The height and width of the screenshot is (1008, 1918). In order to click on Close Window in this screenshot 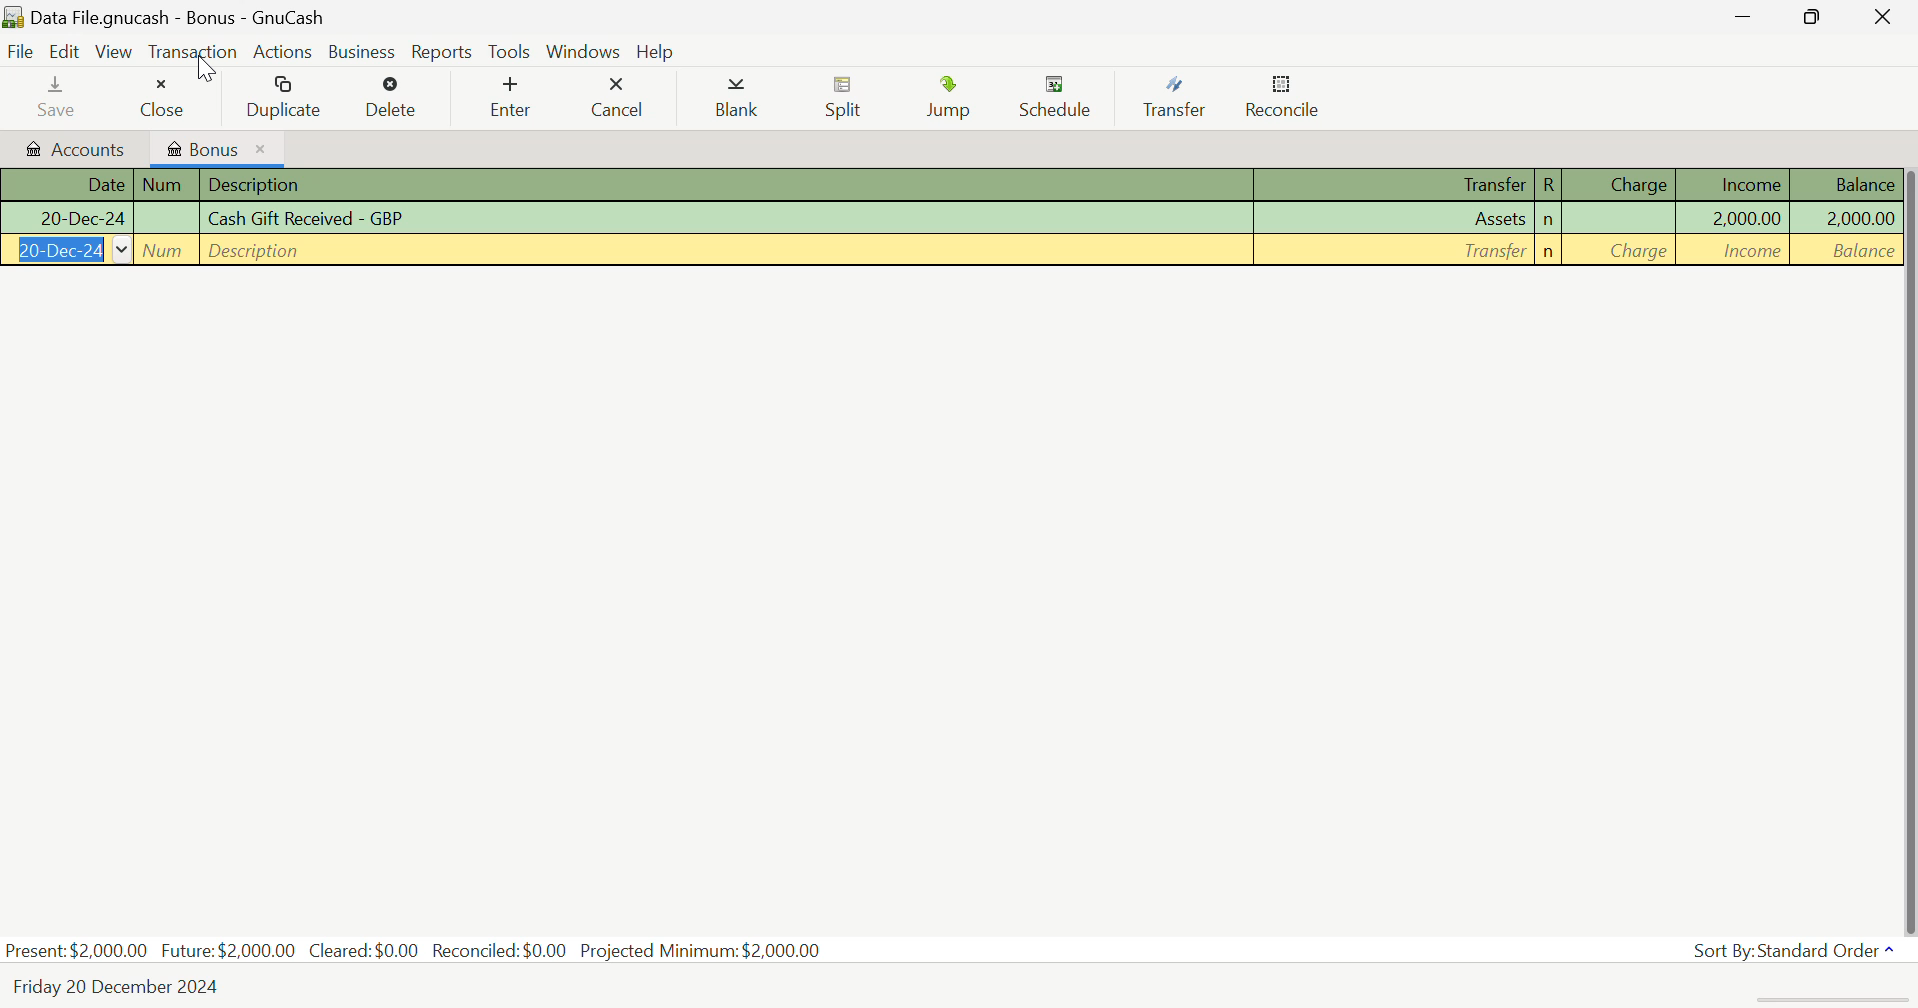, I will do `click(1887, 15)`.